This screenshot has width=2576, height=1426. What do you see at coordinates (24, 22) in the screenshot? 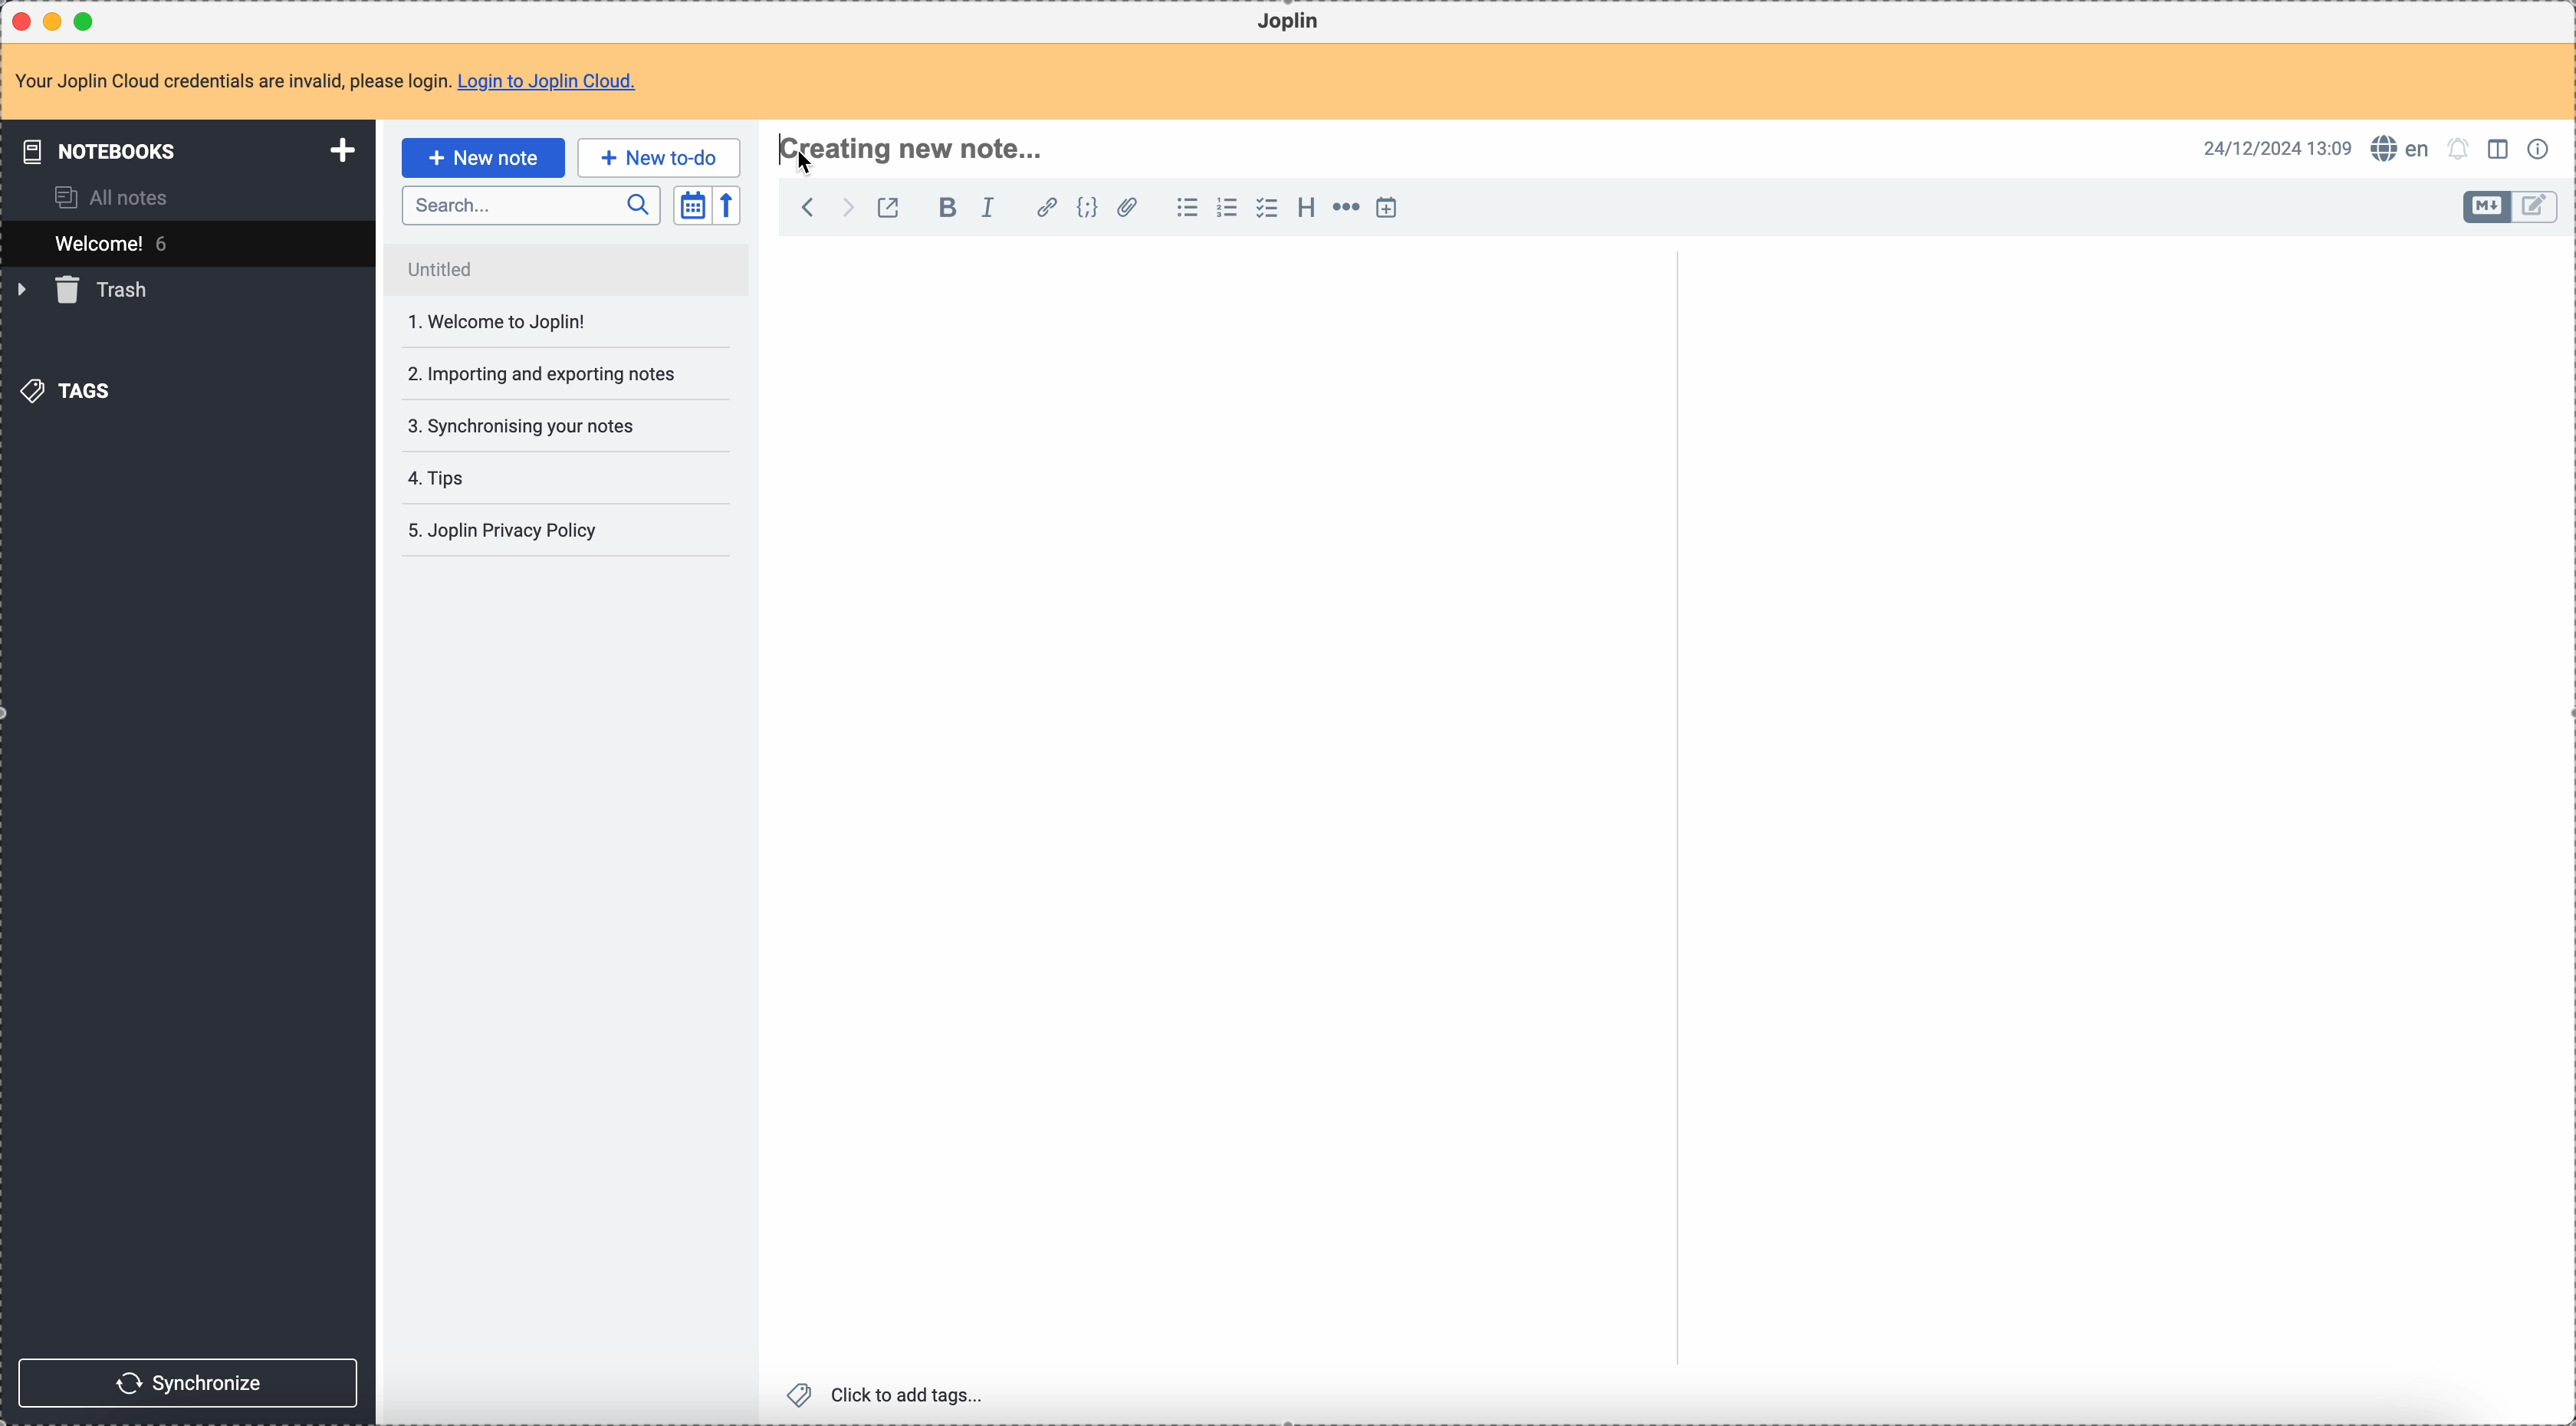
I see `close` at bounding box center [24, 22].